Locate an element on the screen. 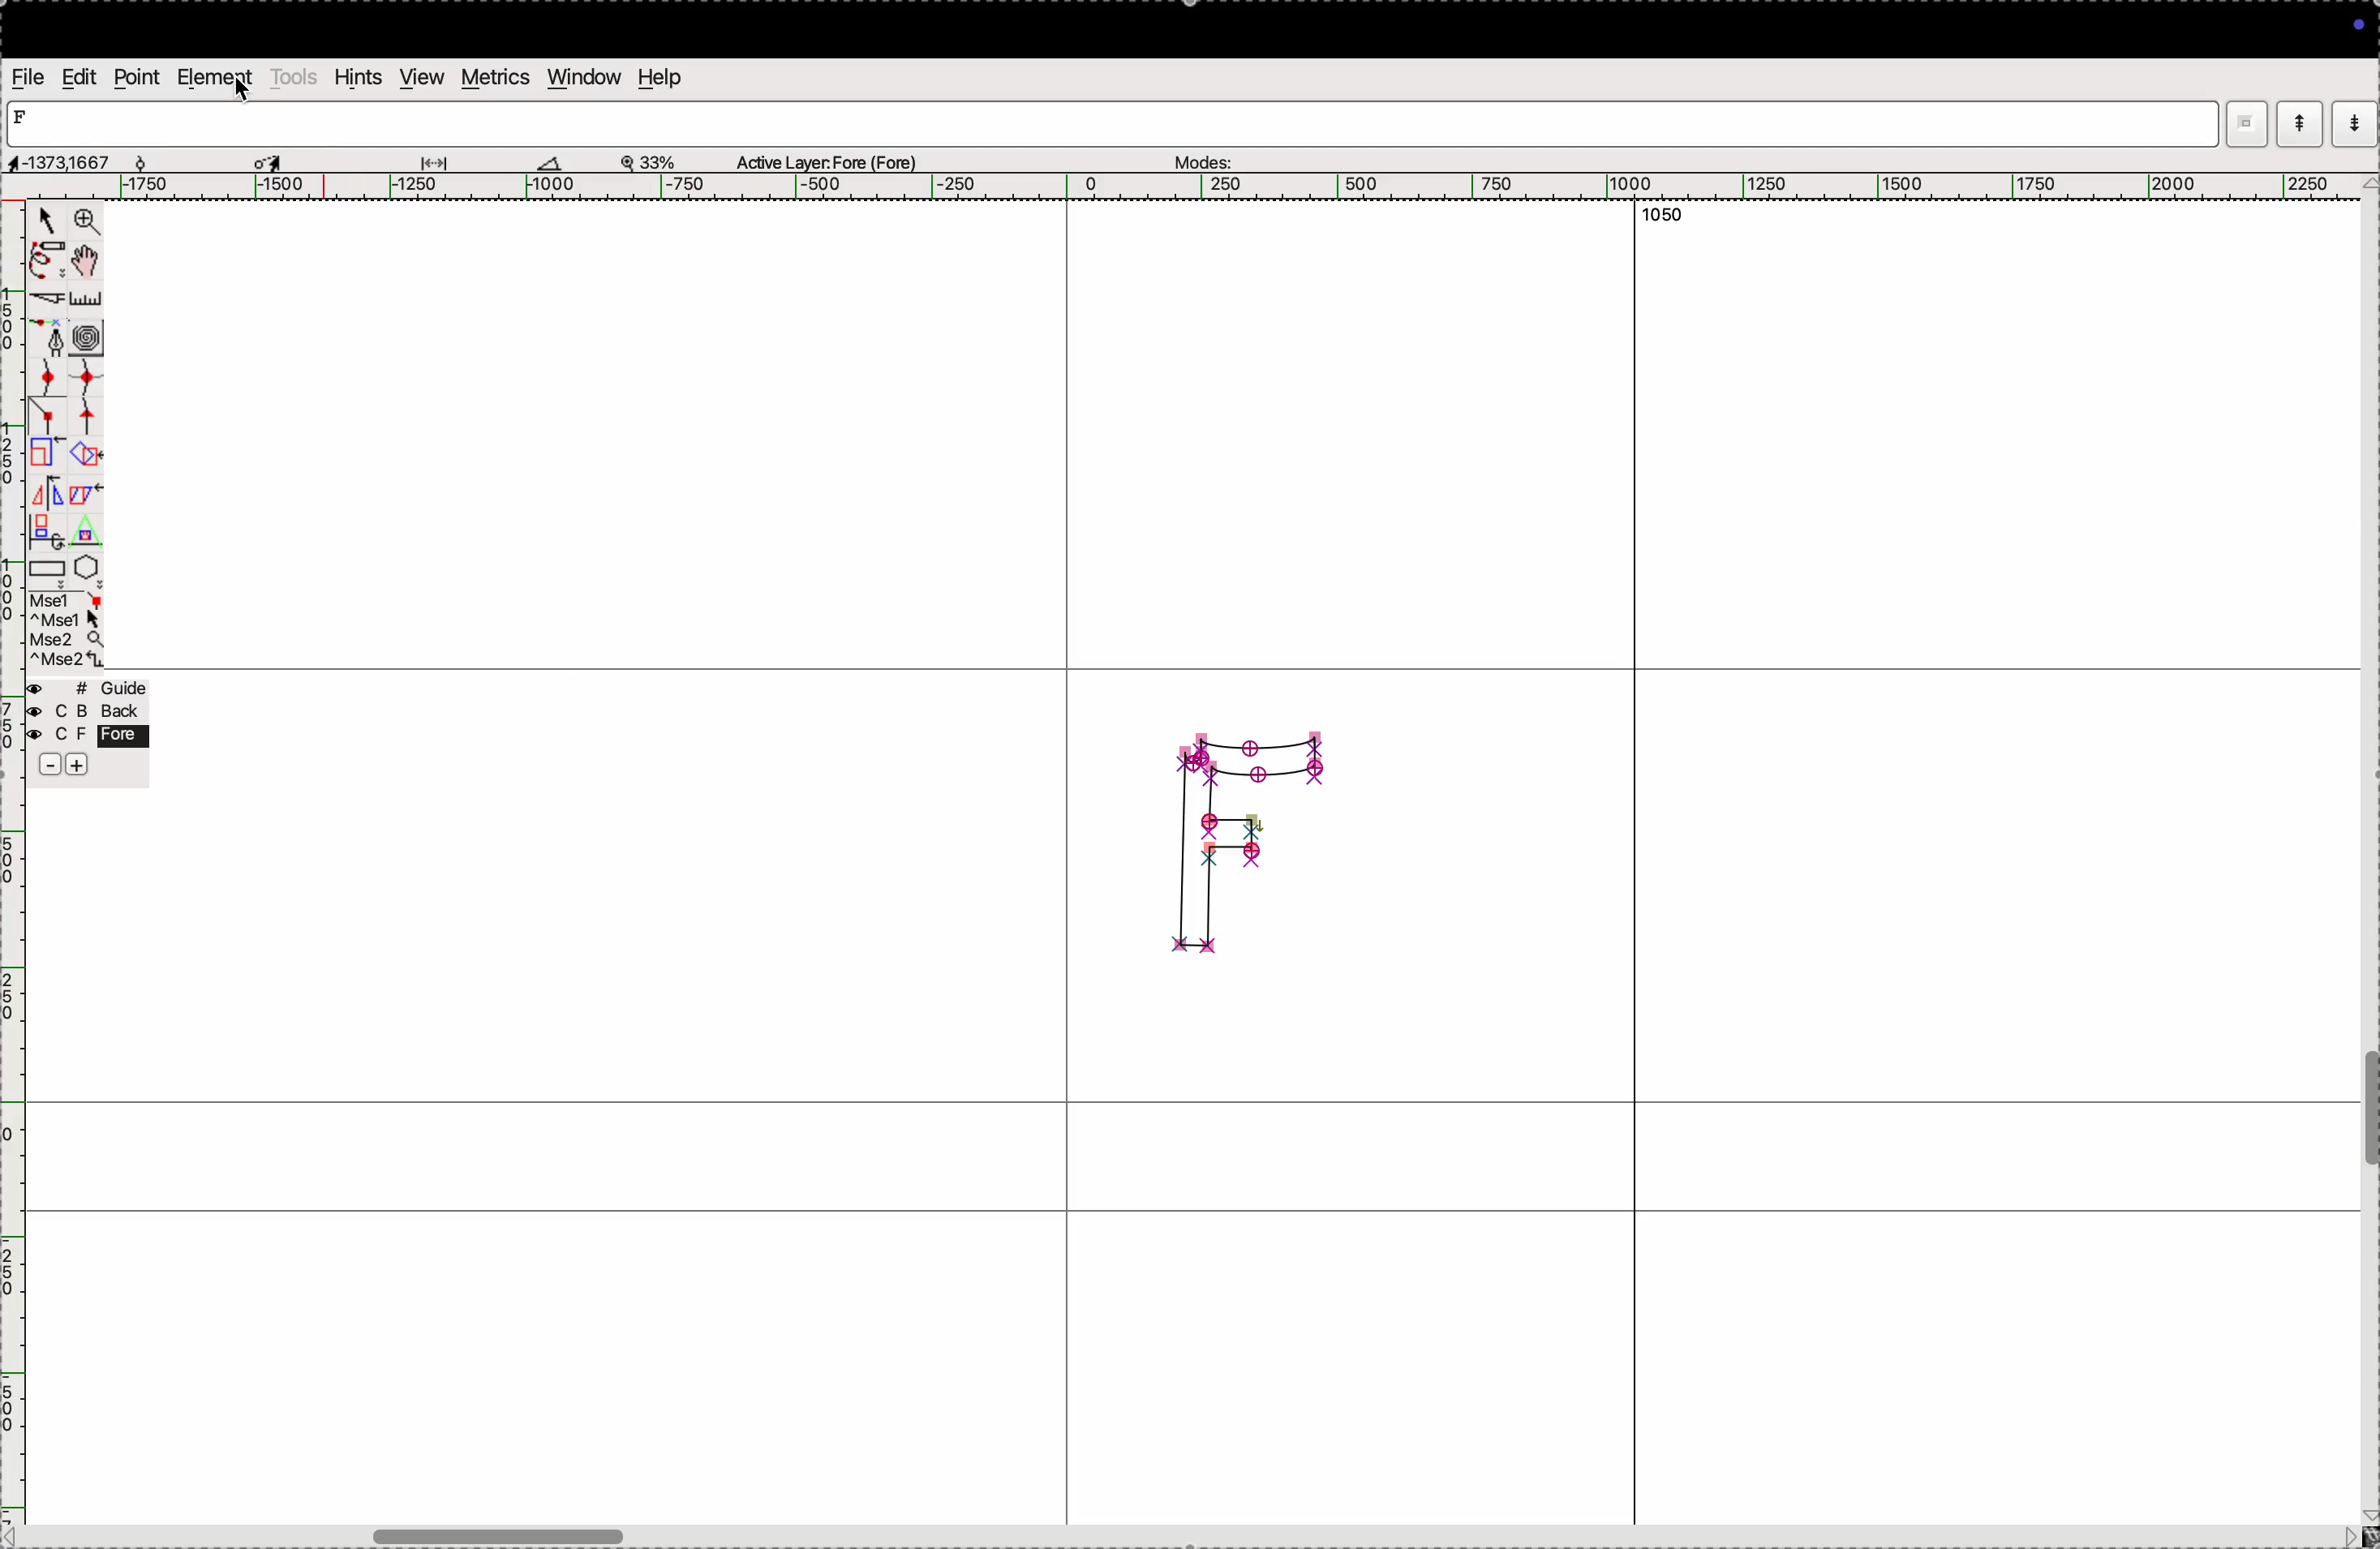 This screenshot has height=1549, width=2380. toggle is located at coordinates (88, 261).